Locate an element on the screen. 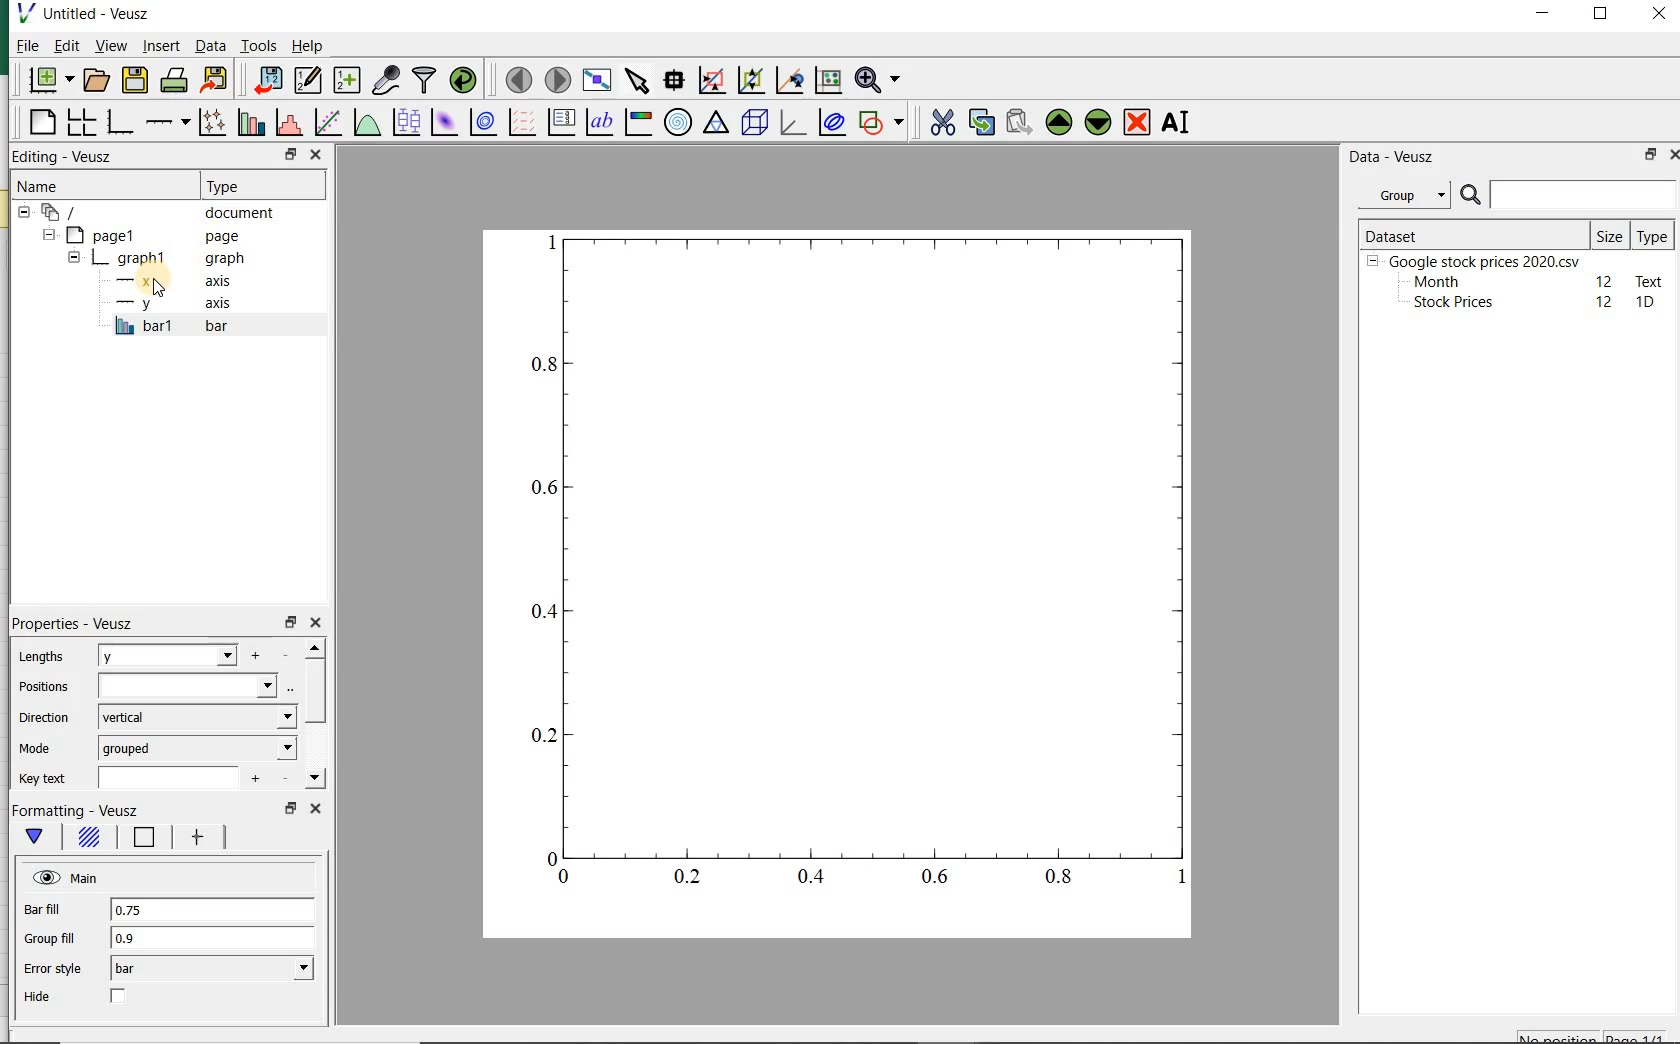  import data into Veusz is located at coordinates (264, 81).